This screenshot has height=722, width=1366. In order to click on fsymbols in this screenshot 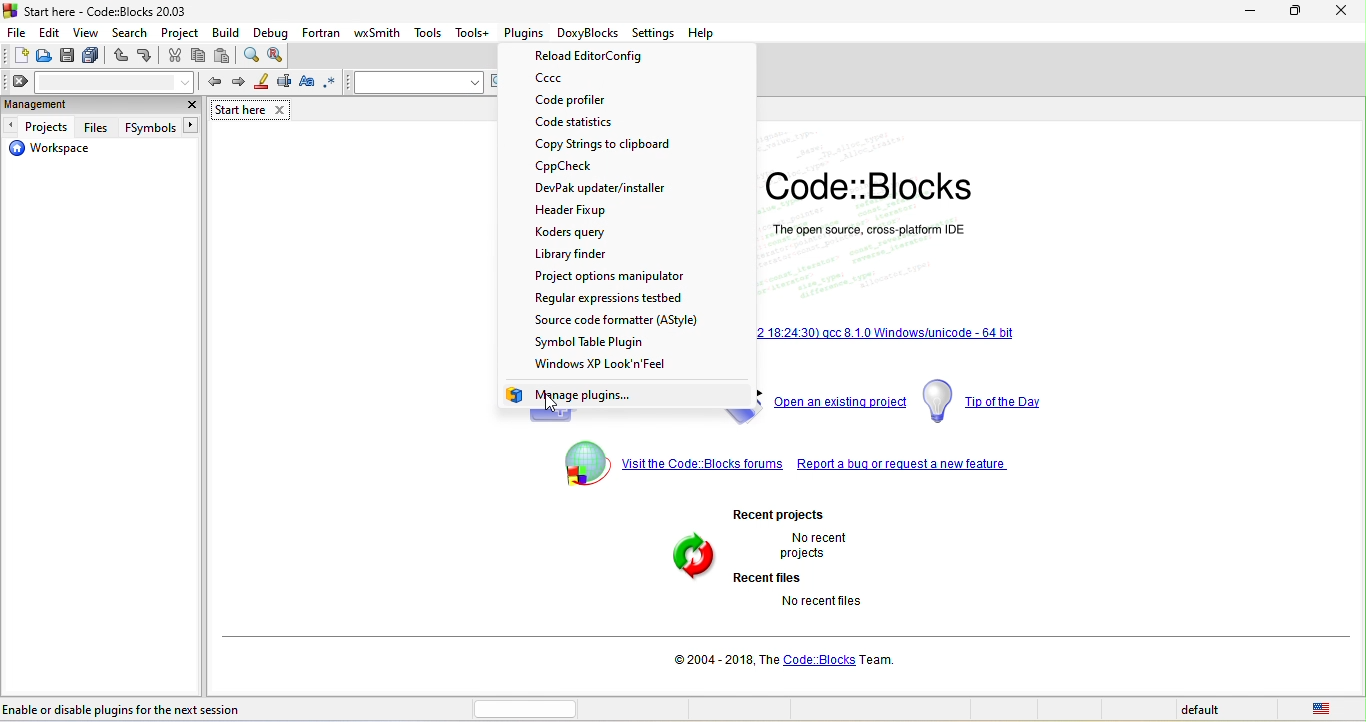, I will do `click(158, 126)`.